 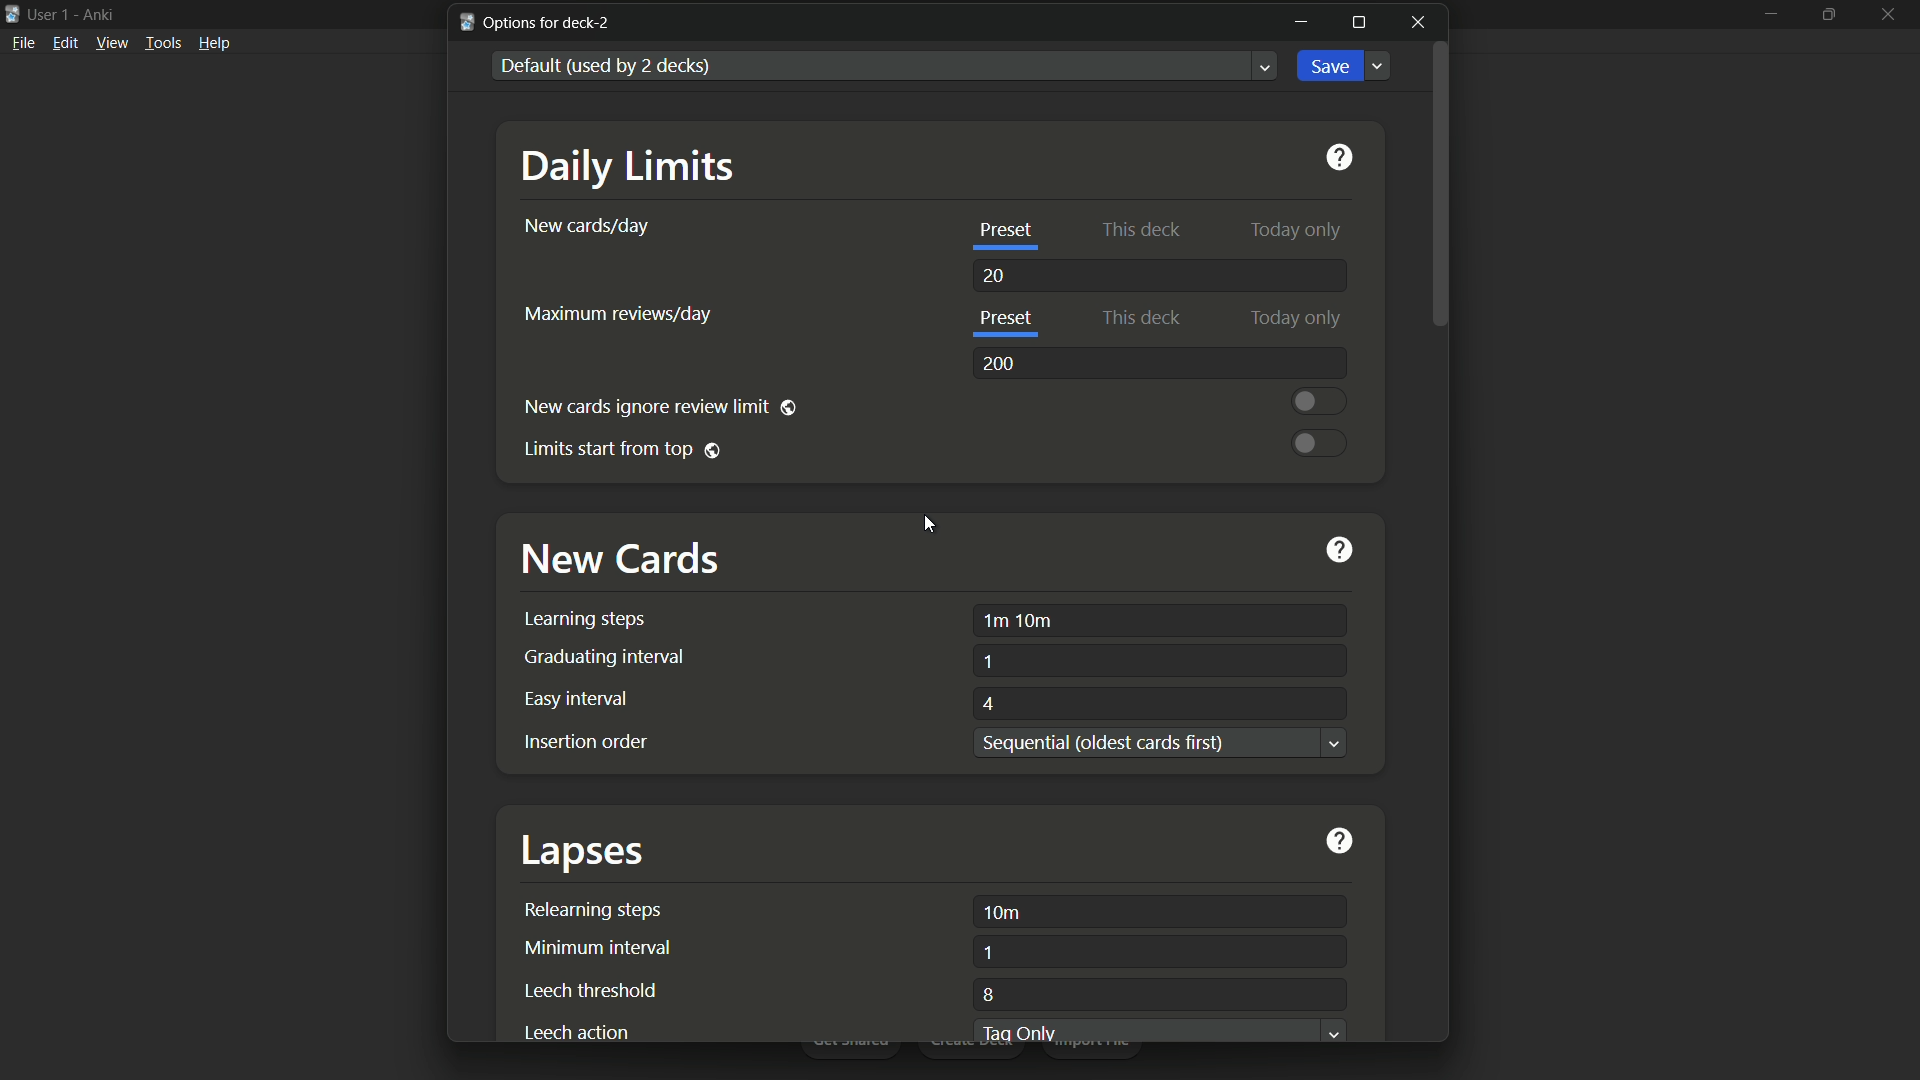 What do you see at coordinates (931, 525) in the screenshot?
I see `cursor` at bounding box center [931, 525].